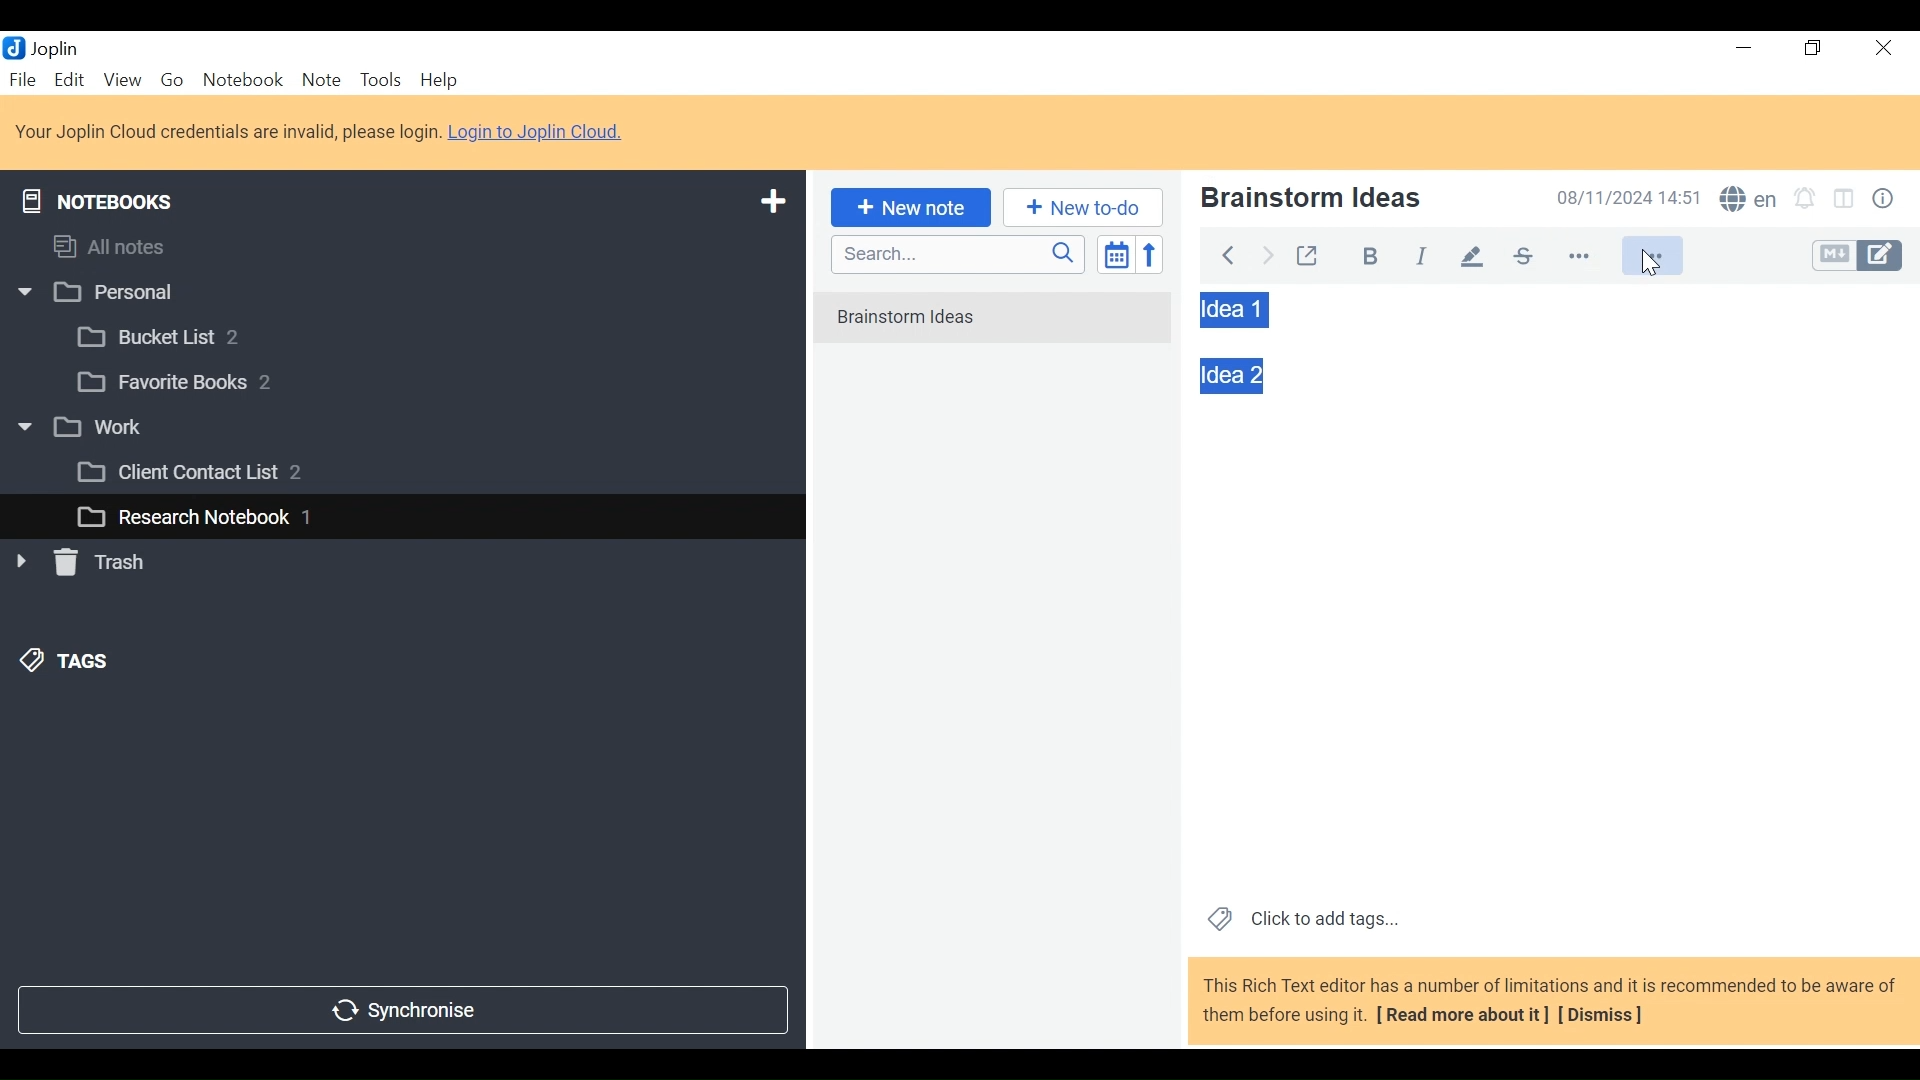 The width and height of the screenshot is (1920, 1080). What do you see at coordinates (219, 477) in the screenshot?
I see `[3 Client Contact List 2` at bounding box center [219, 477].